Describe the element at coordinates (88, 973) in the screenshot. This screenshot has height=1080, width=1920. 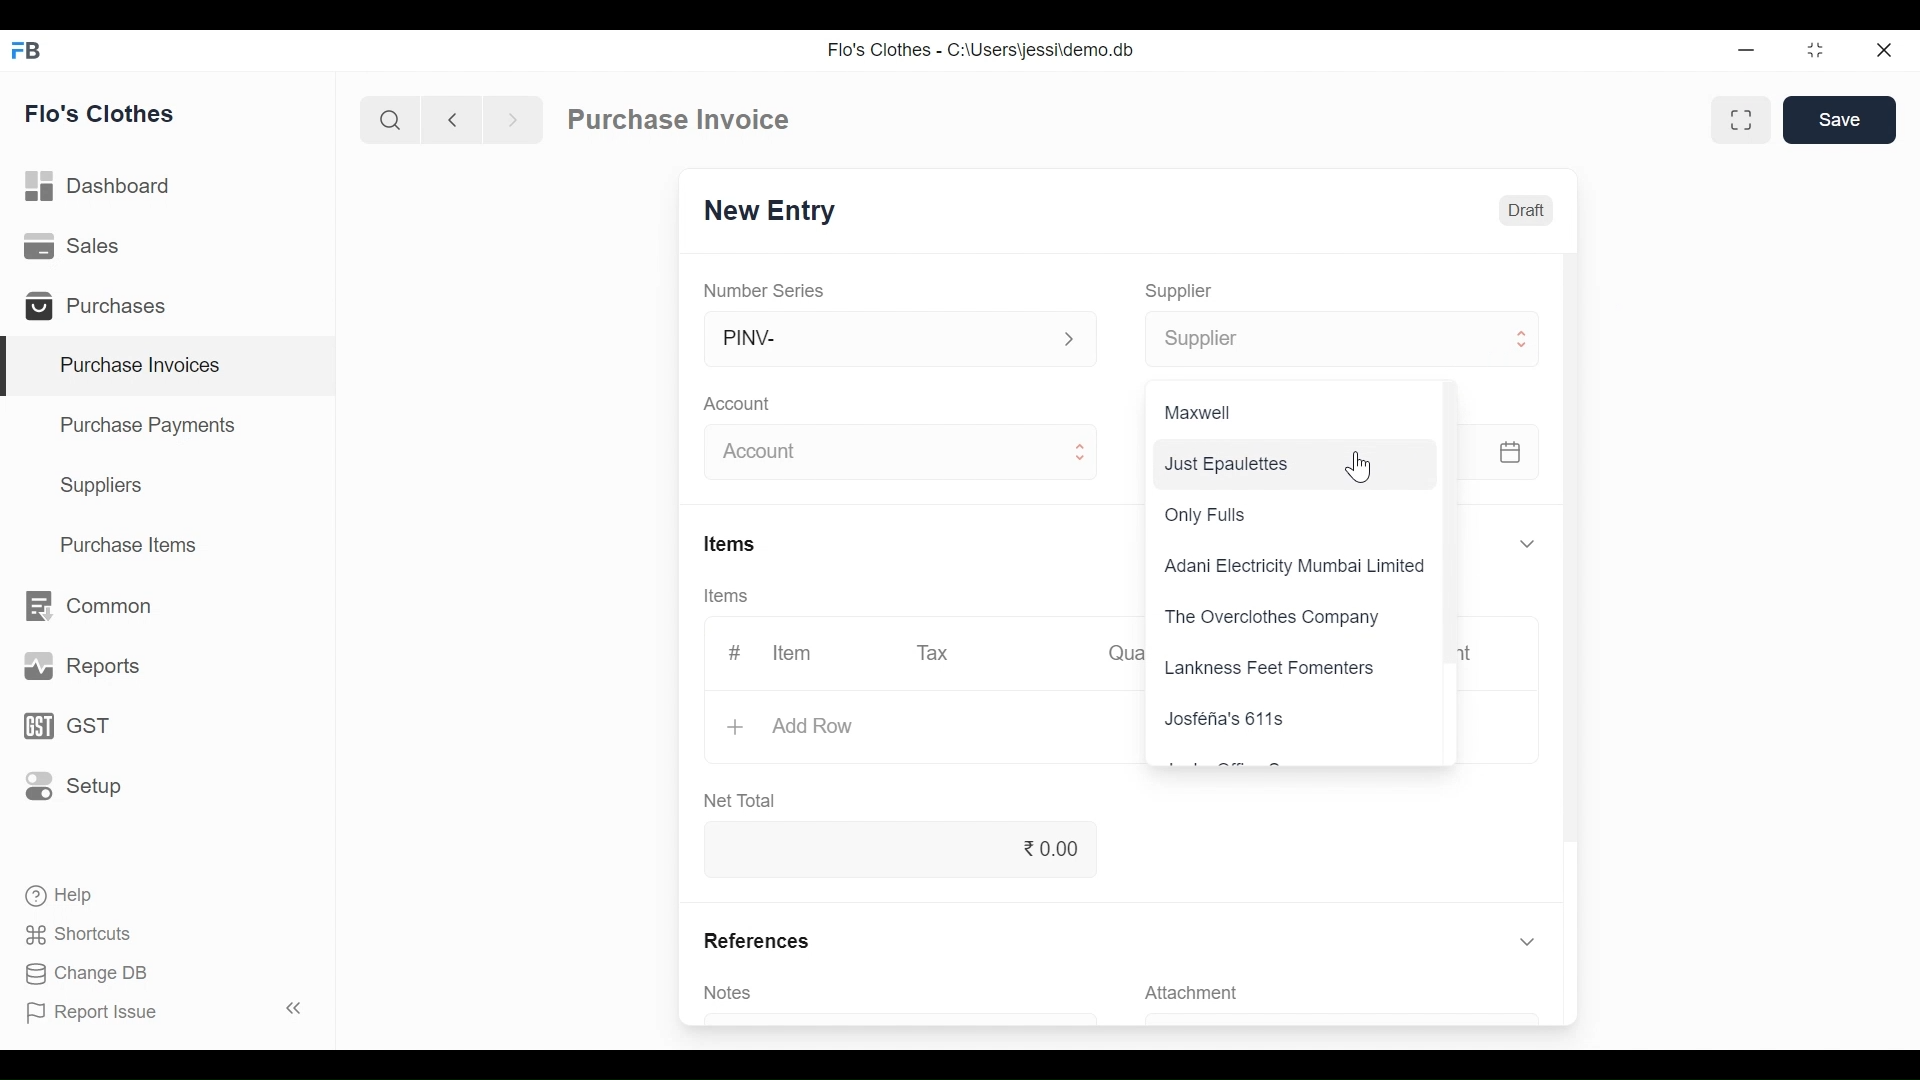
I see `Change DB` at that location.